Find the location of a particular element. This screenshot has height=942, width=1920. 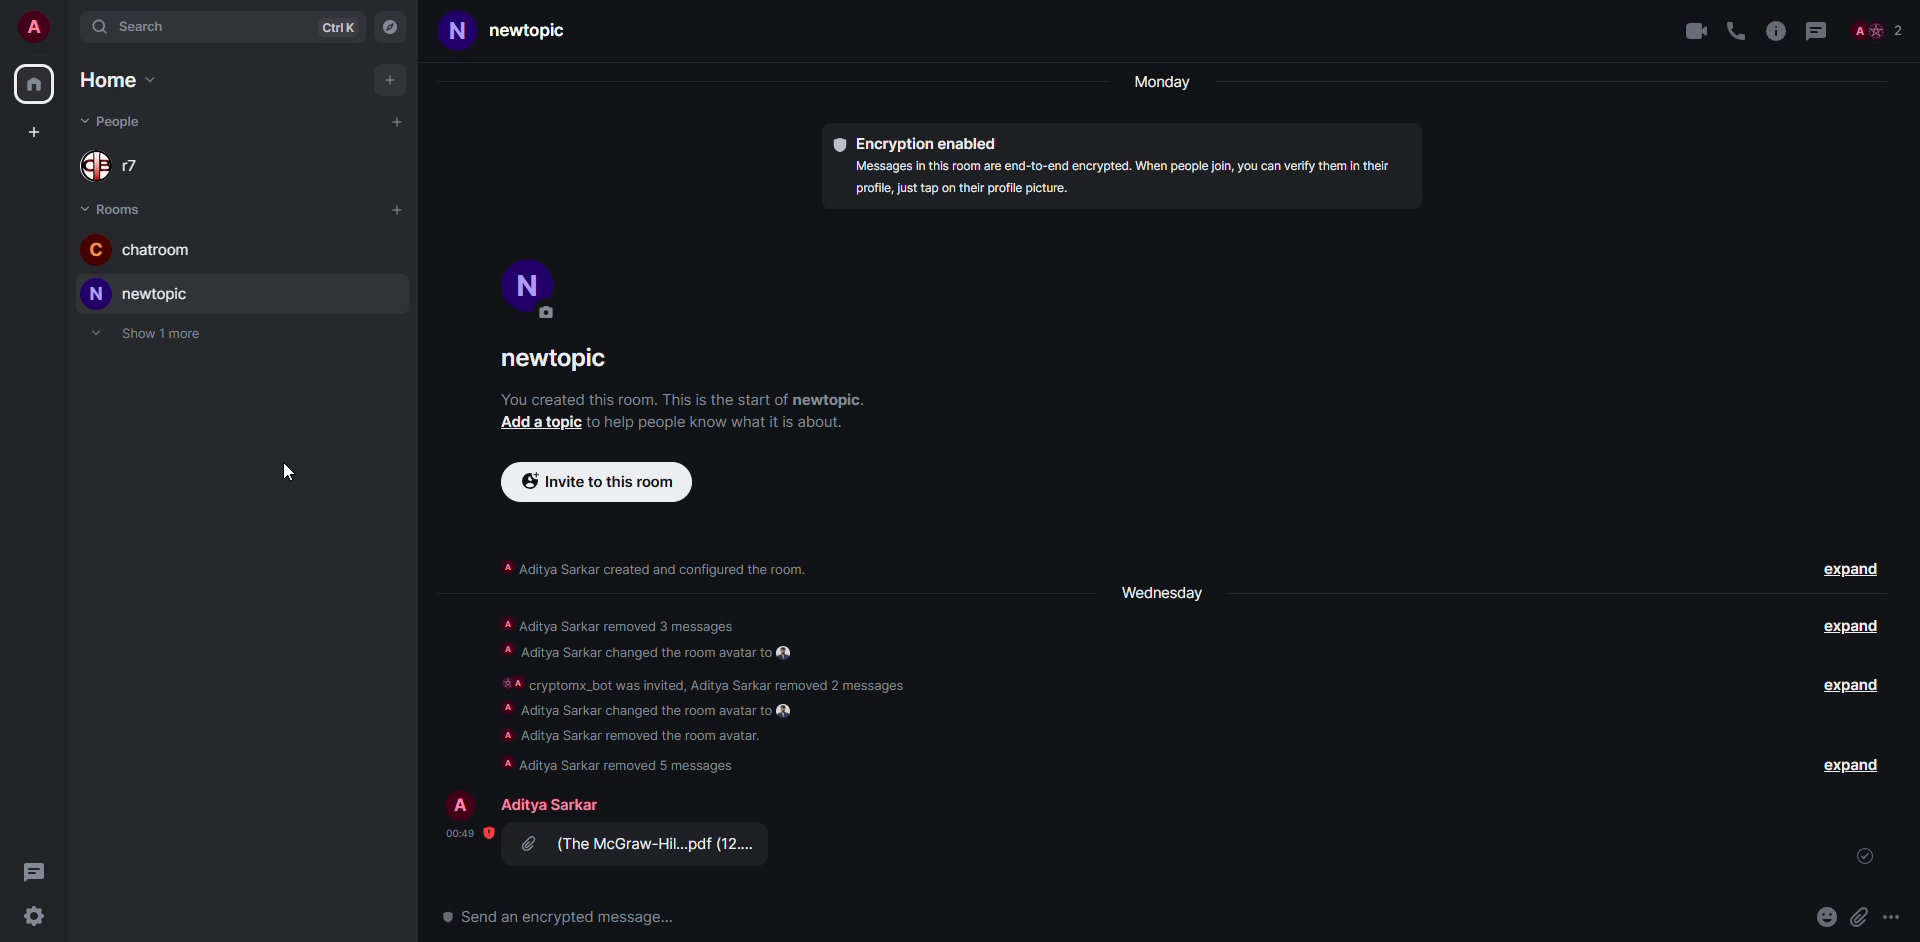

Show 1 more is located at coordinates (168, 332).